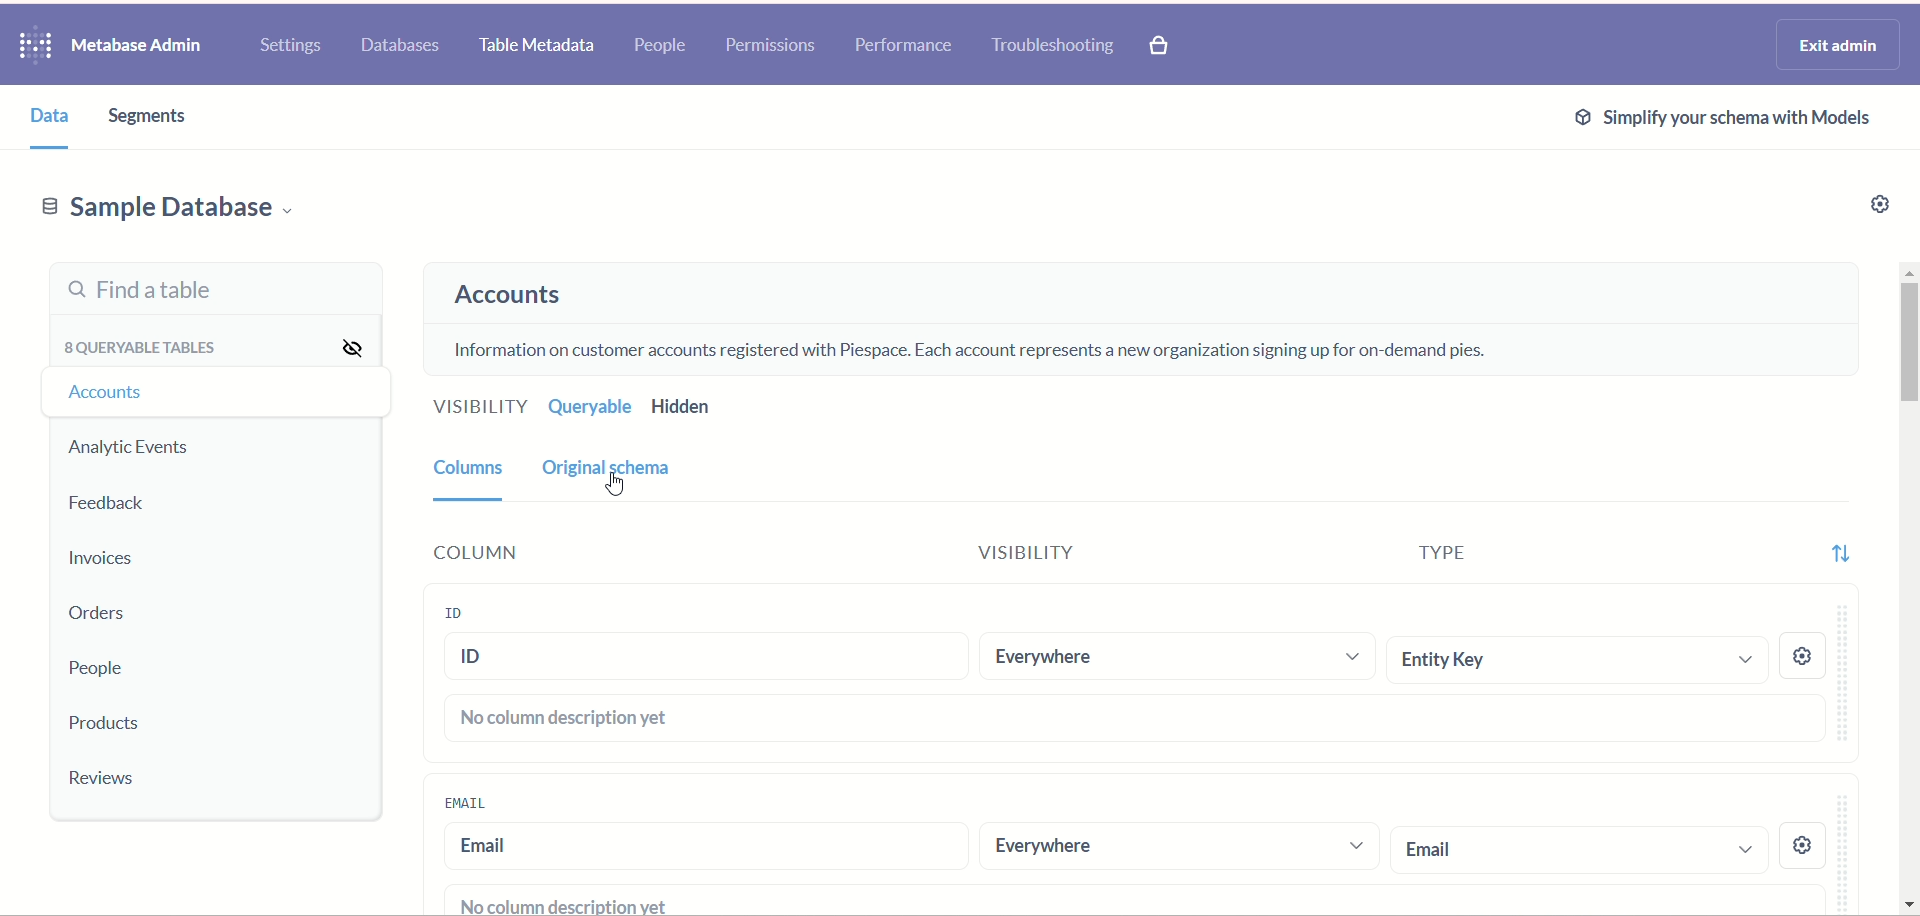 Image resolution: width=1920 pixels, height=916 pixels. What do you see at coordinates (595, 408) in the screenshot?
I see `queryable` at bounding box center [595, 408].